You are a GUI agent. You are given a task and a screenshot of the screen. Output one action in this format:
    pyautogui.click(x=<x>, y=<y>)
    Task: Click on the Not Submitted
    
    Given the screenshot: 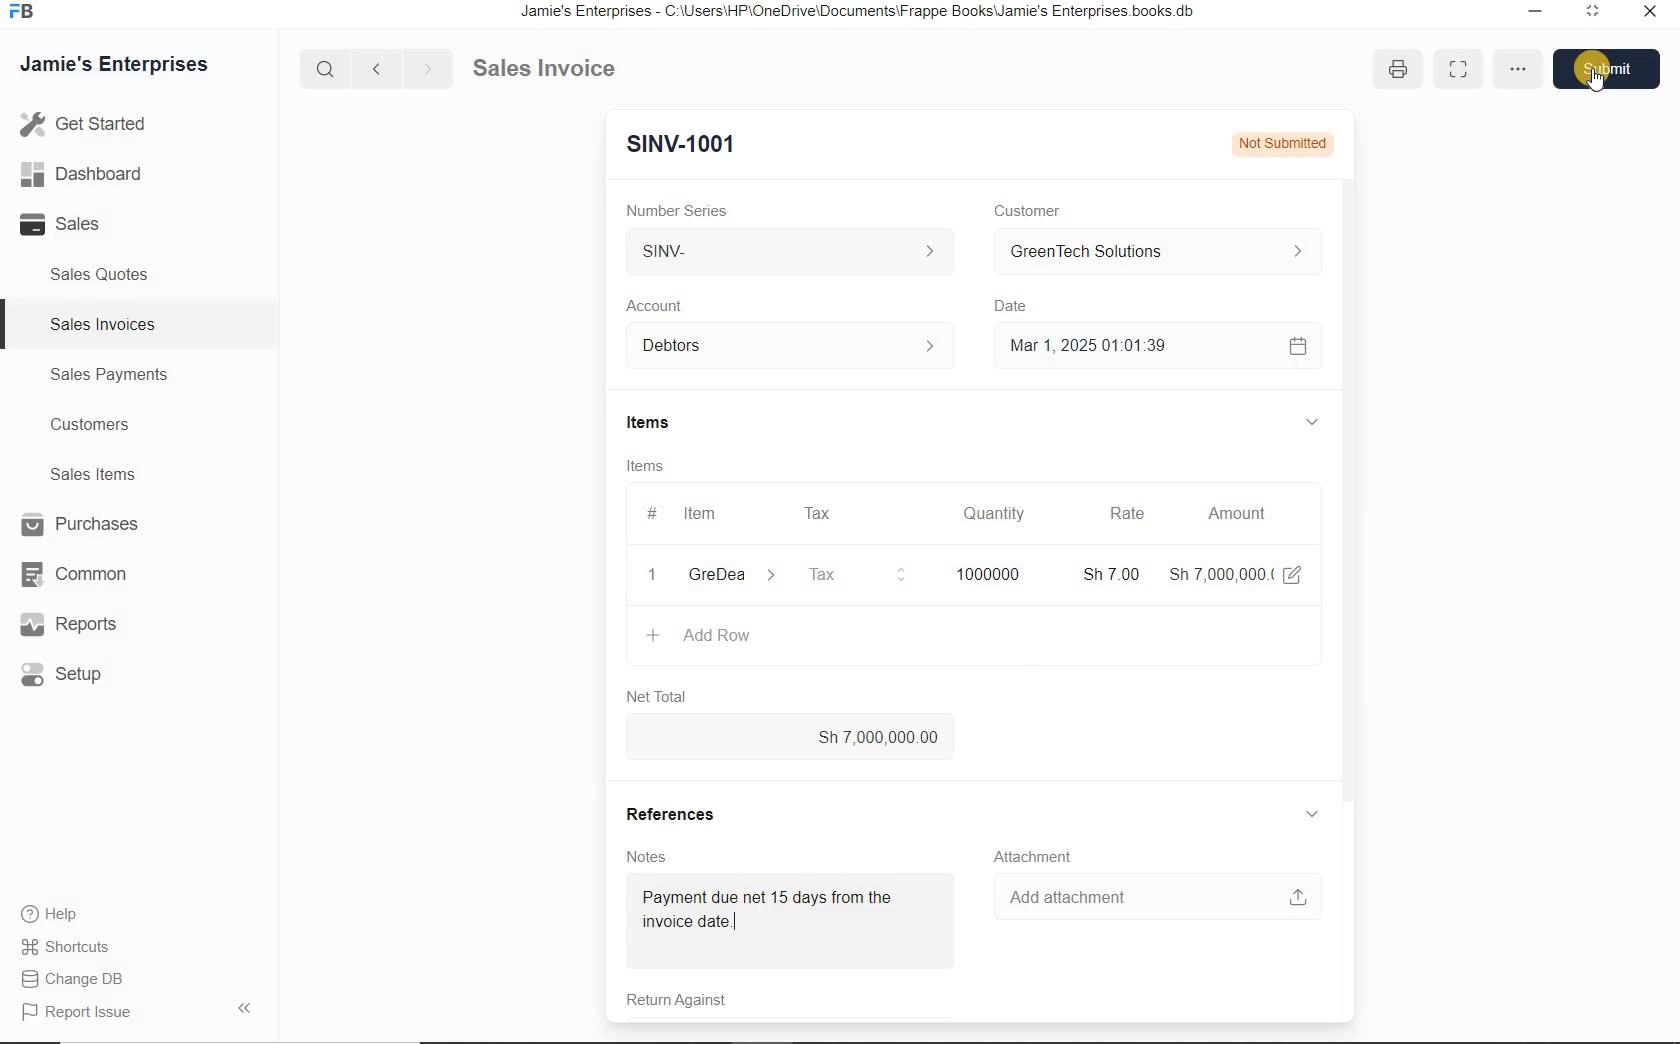 What is the action you would take?
    pyautogui.click(x=1280, y=142)
    